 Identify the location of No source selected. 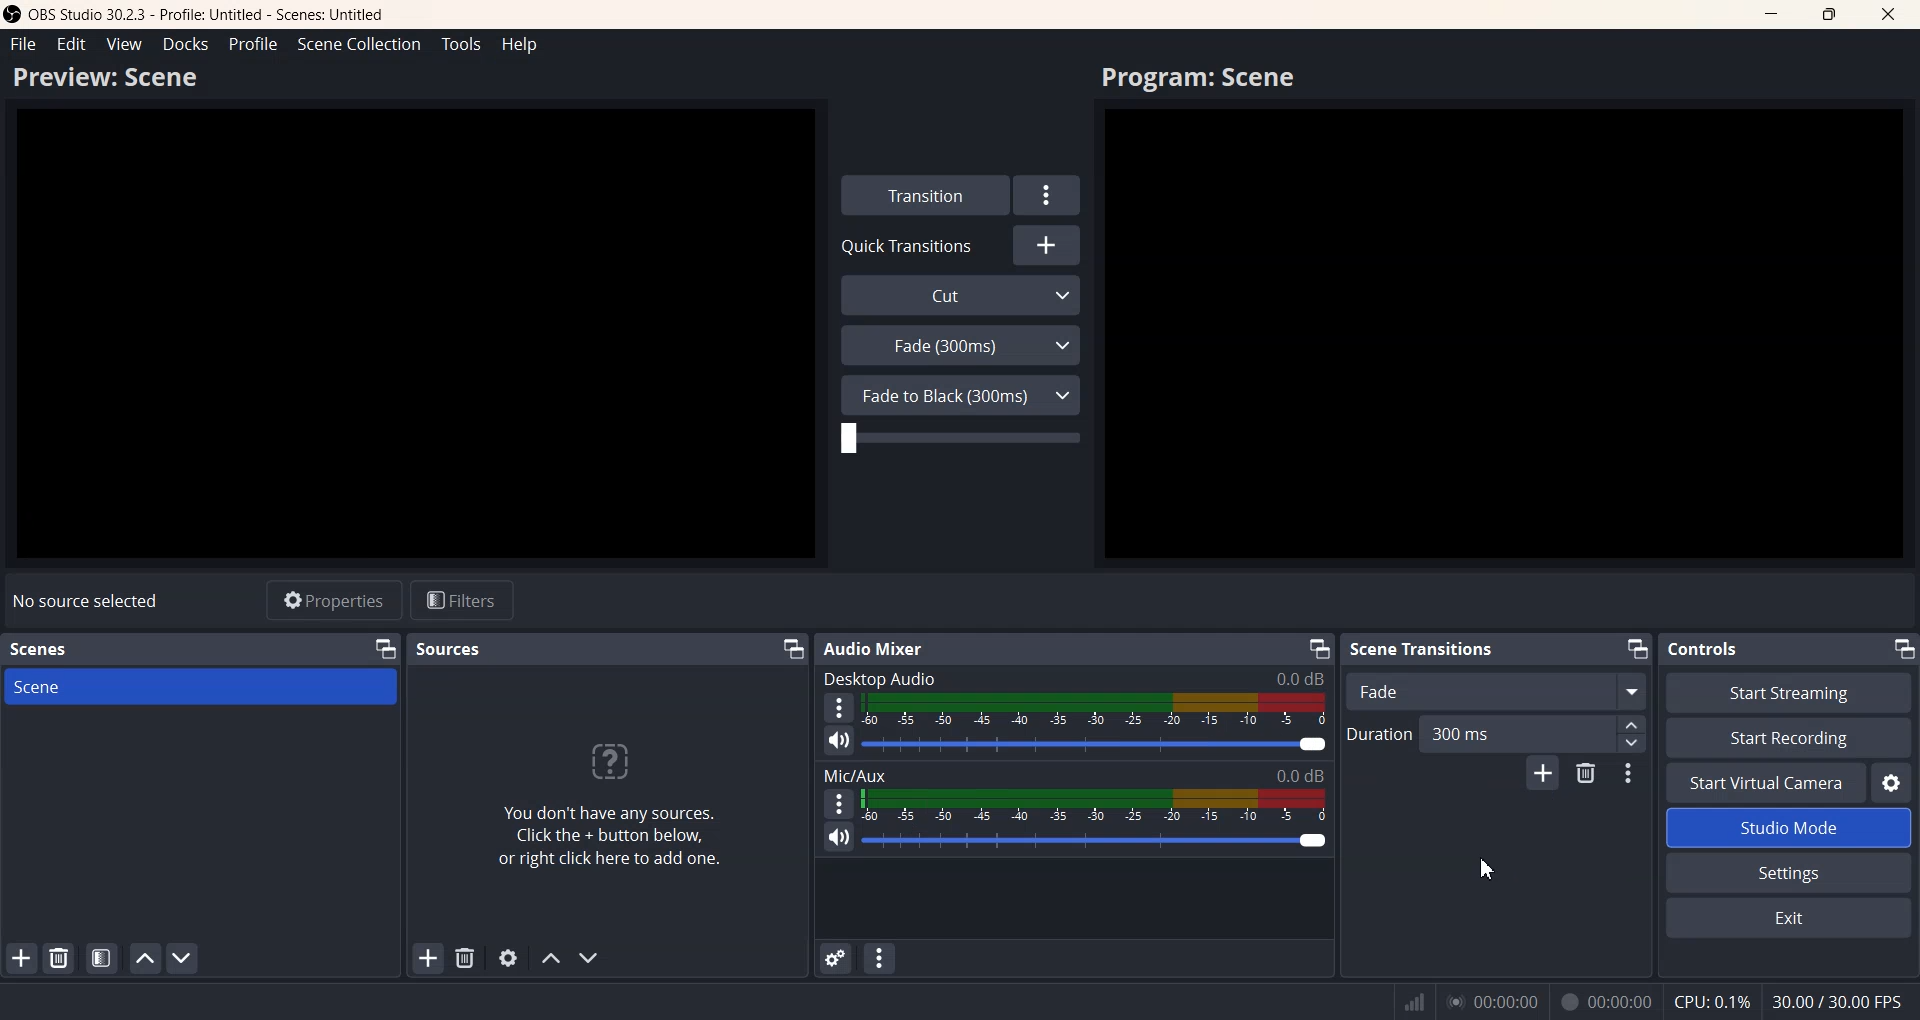
(89, 601).